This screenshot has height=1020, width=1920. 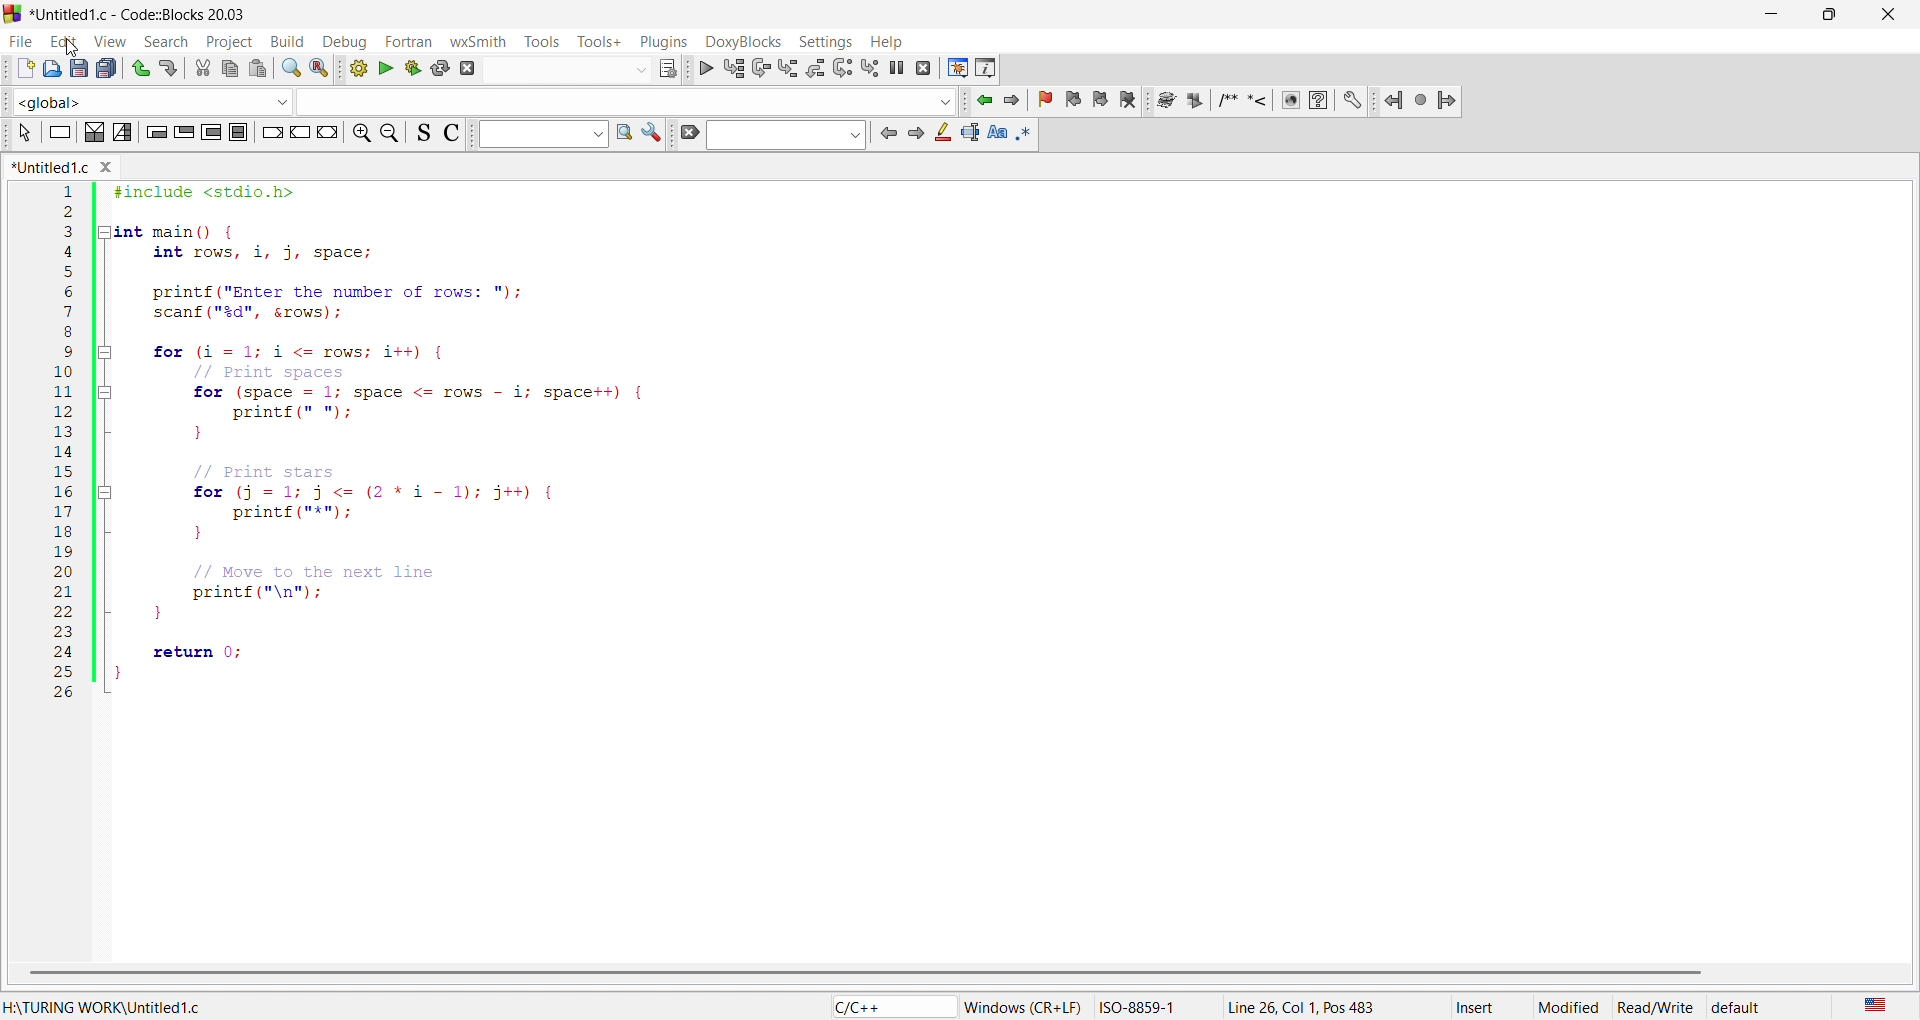 What do you see at coordinates (1883, 1005) in the screenshot?
I see `US english` at bounding box center [1883, 1005].